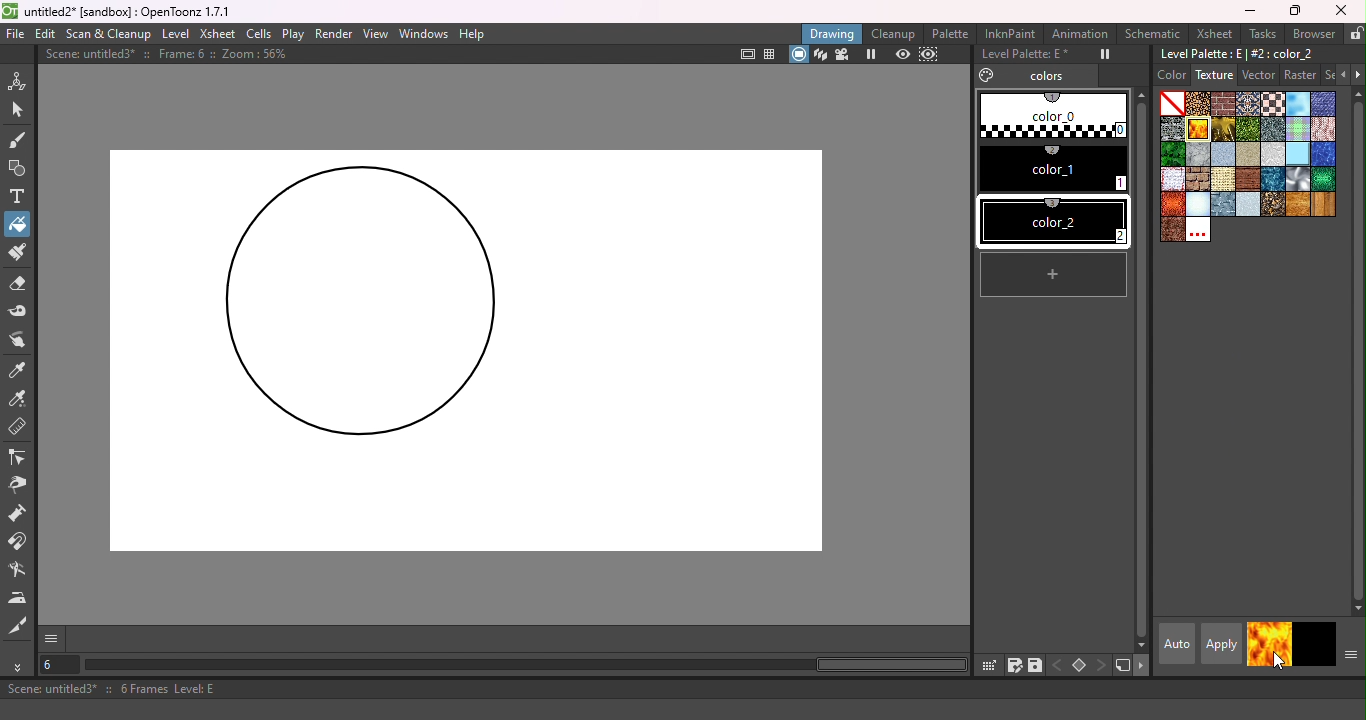 This screenshot has width=1366, height=720. What do you see at coordinates (1165, 76) in the screenshot?
I see `Color` at bounding box center [1165, 76].